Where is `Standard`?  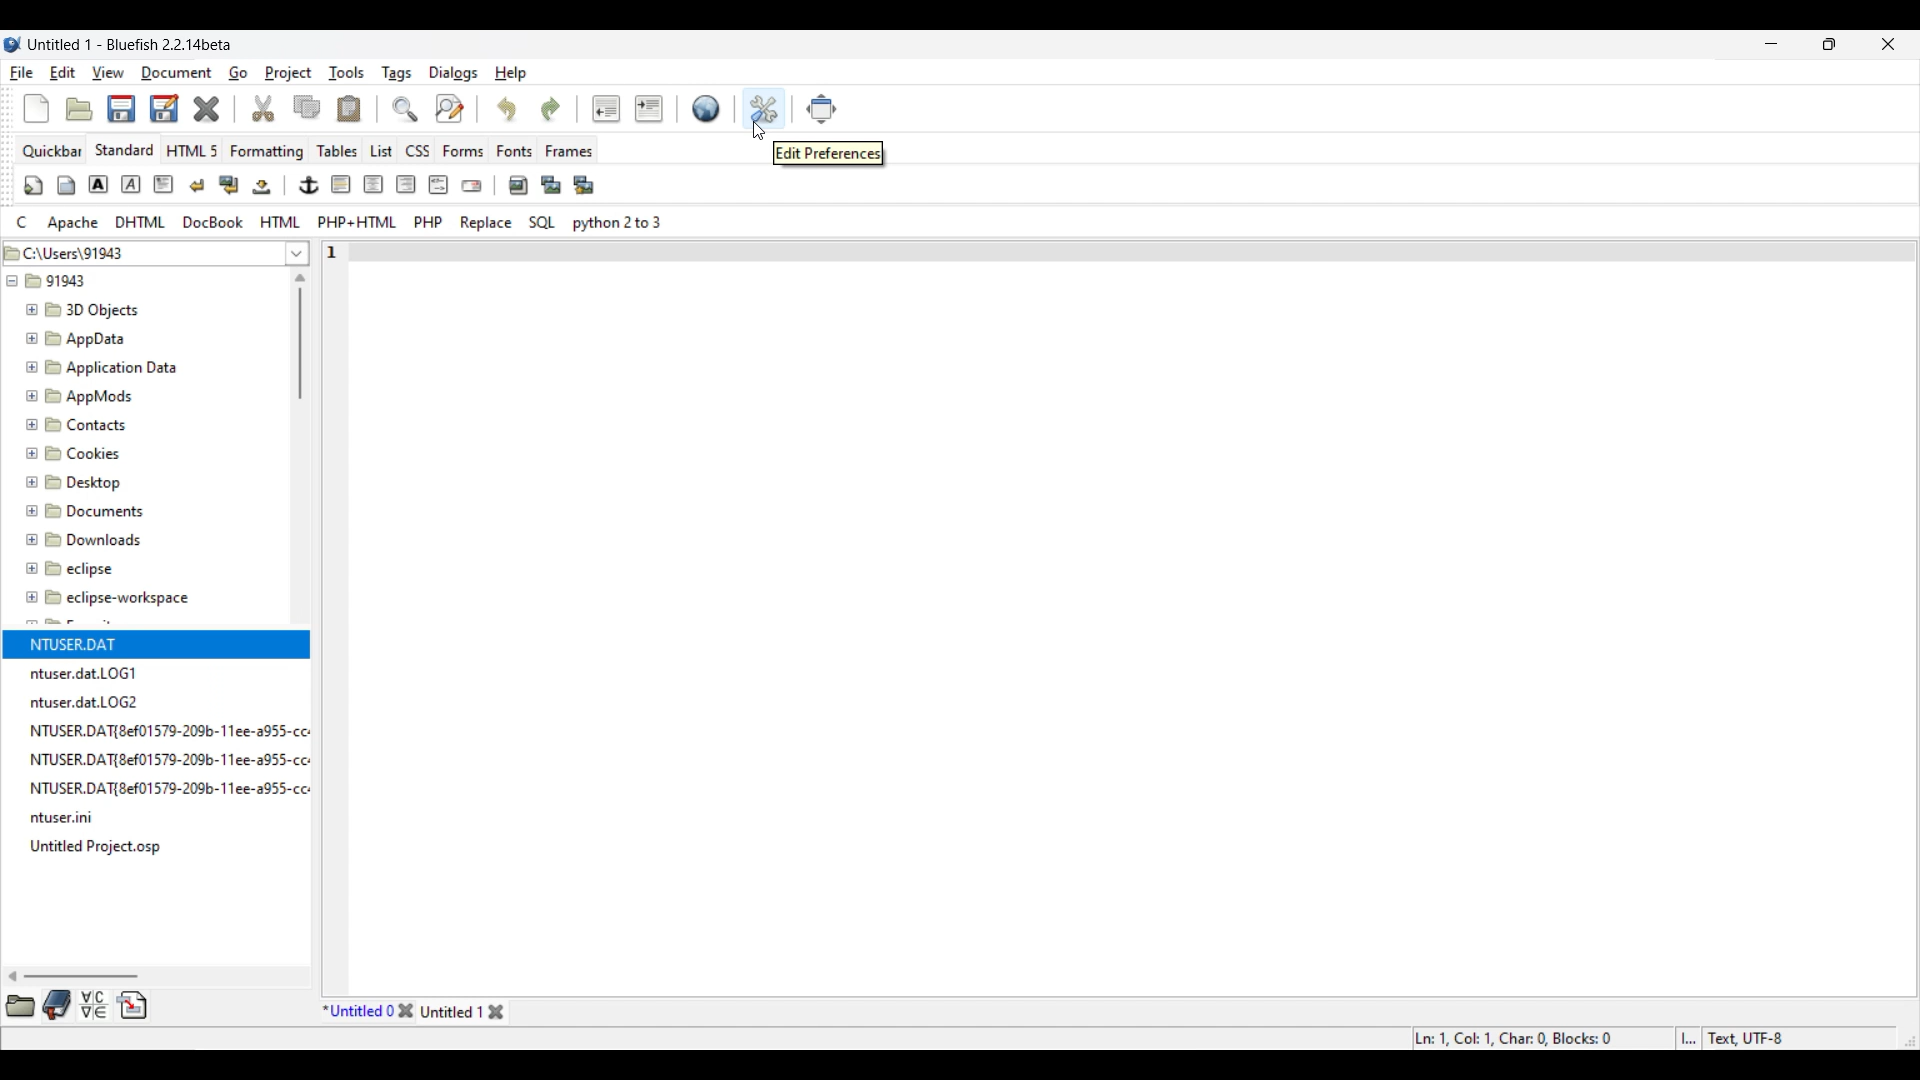 Standard is located at coordinates (124, 149).